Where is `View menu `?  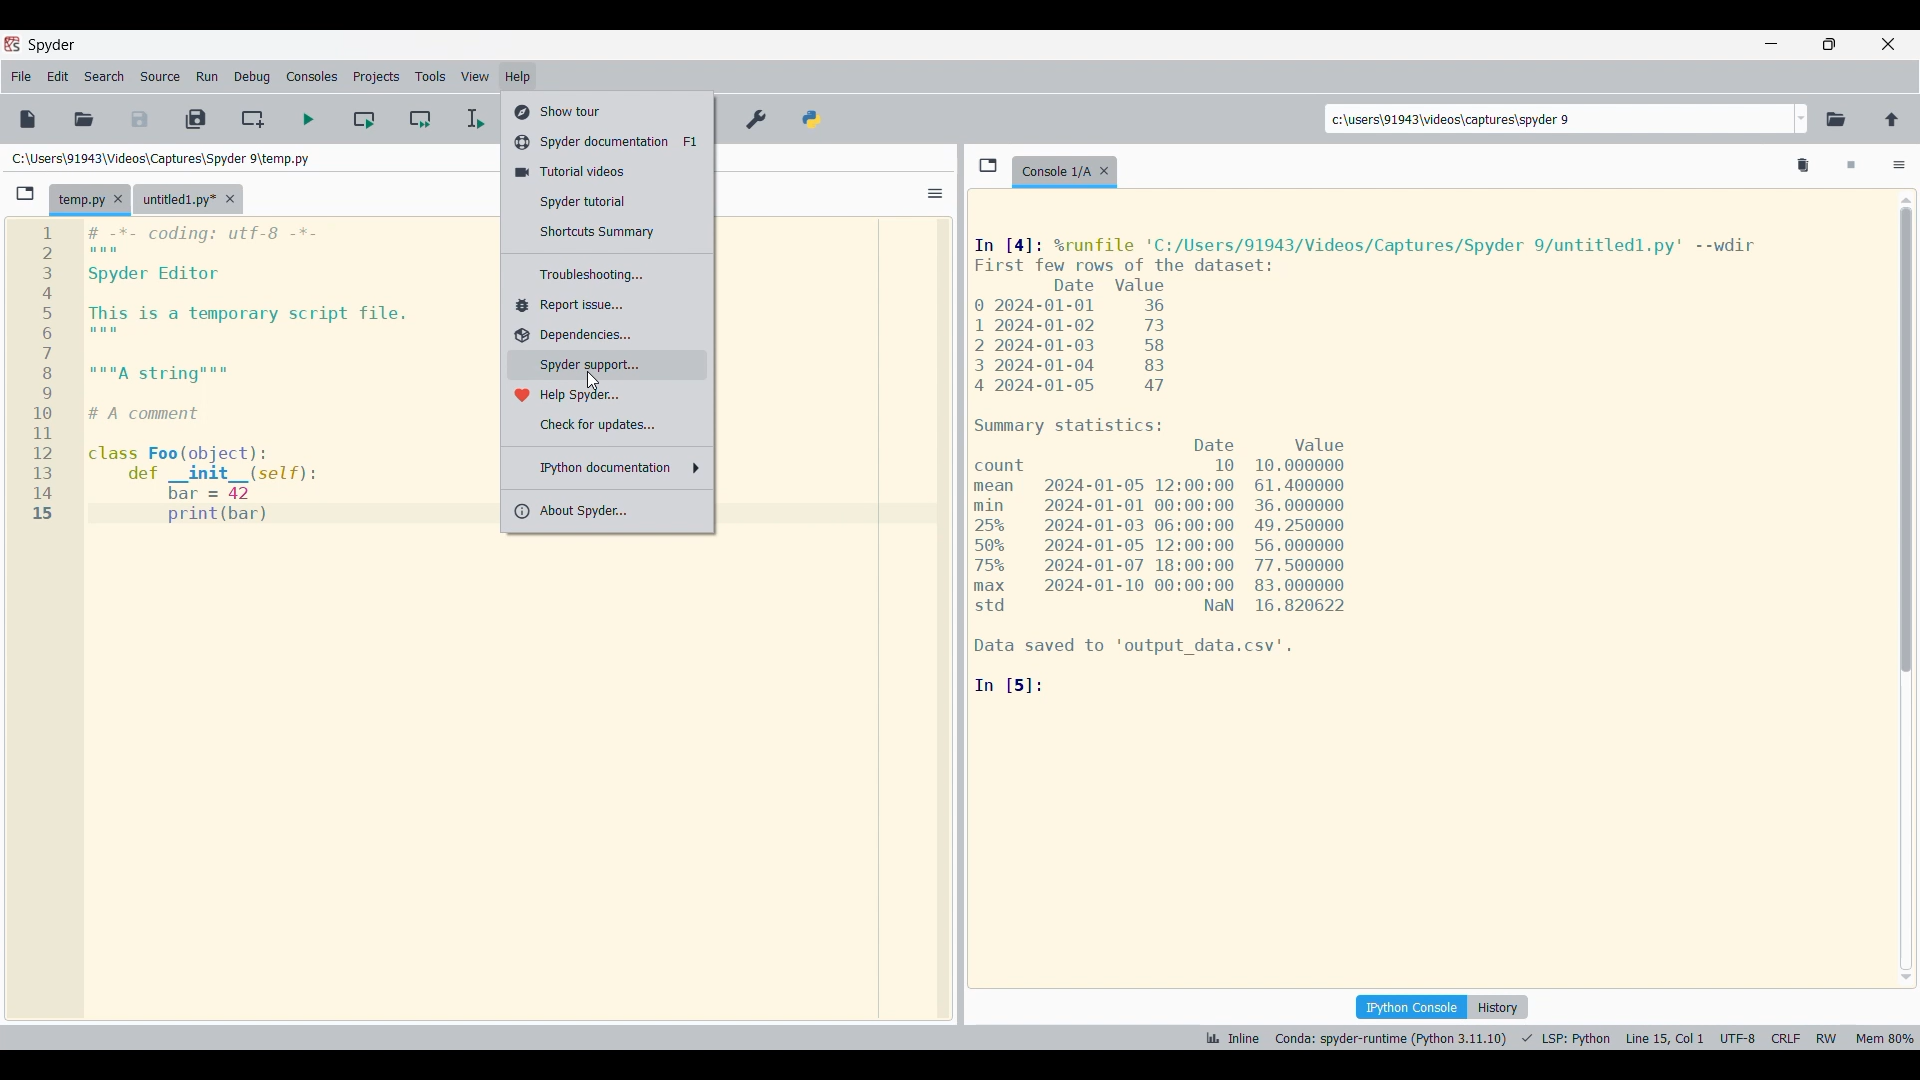
View menu  is located at coordinates (474, 76).